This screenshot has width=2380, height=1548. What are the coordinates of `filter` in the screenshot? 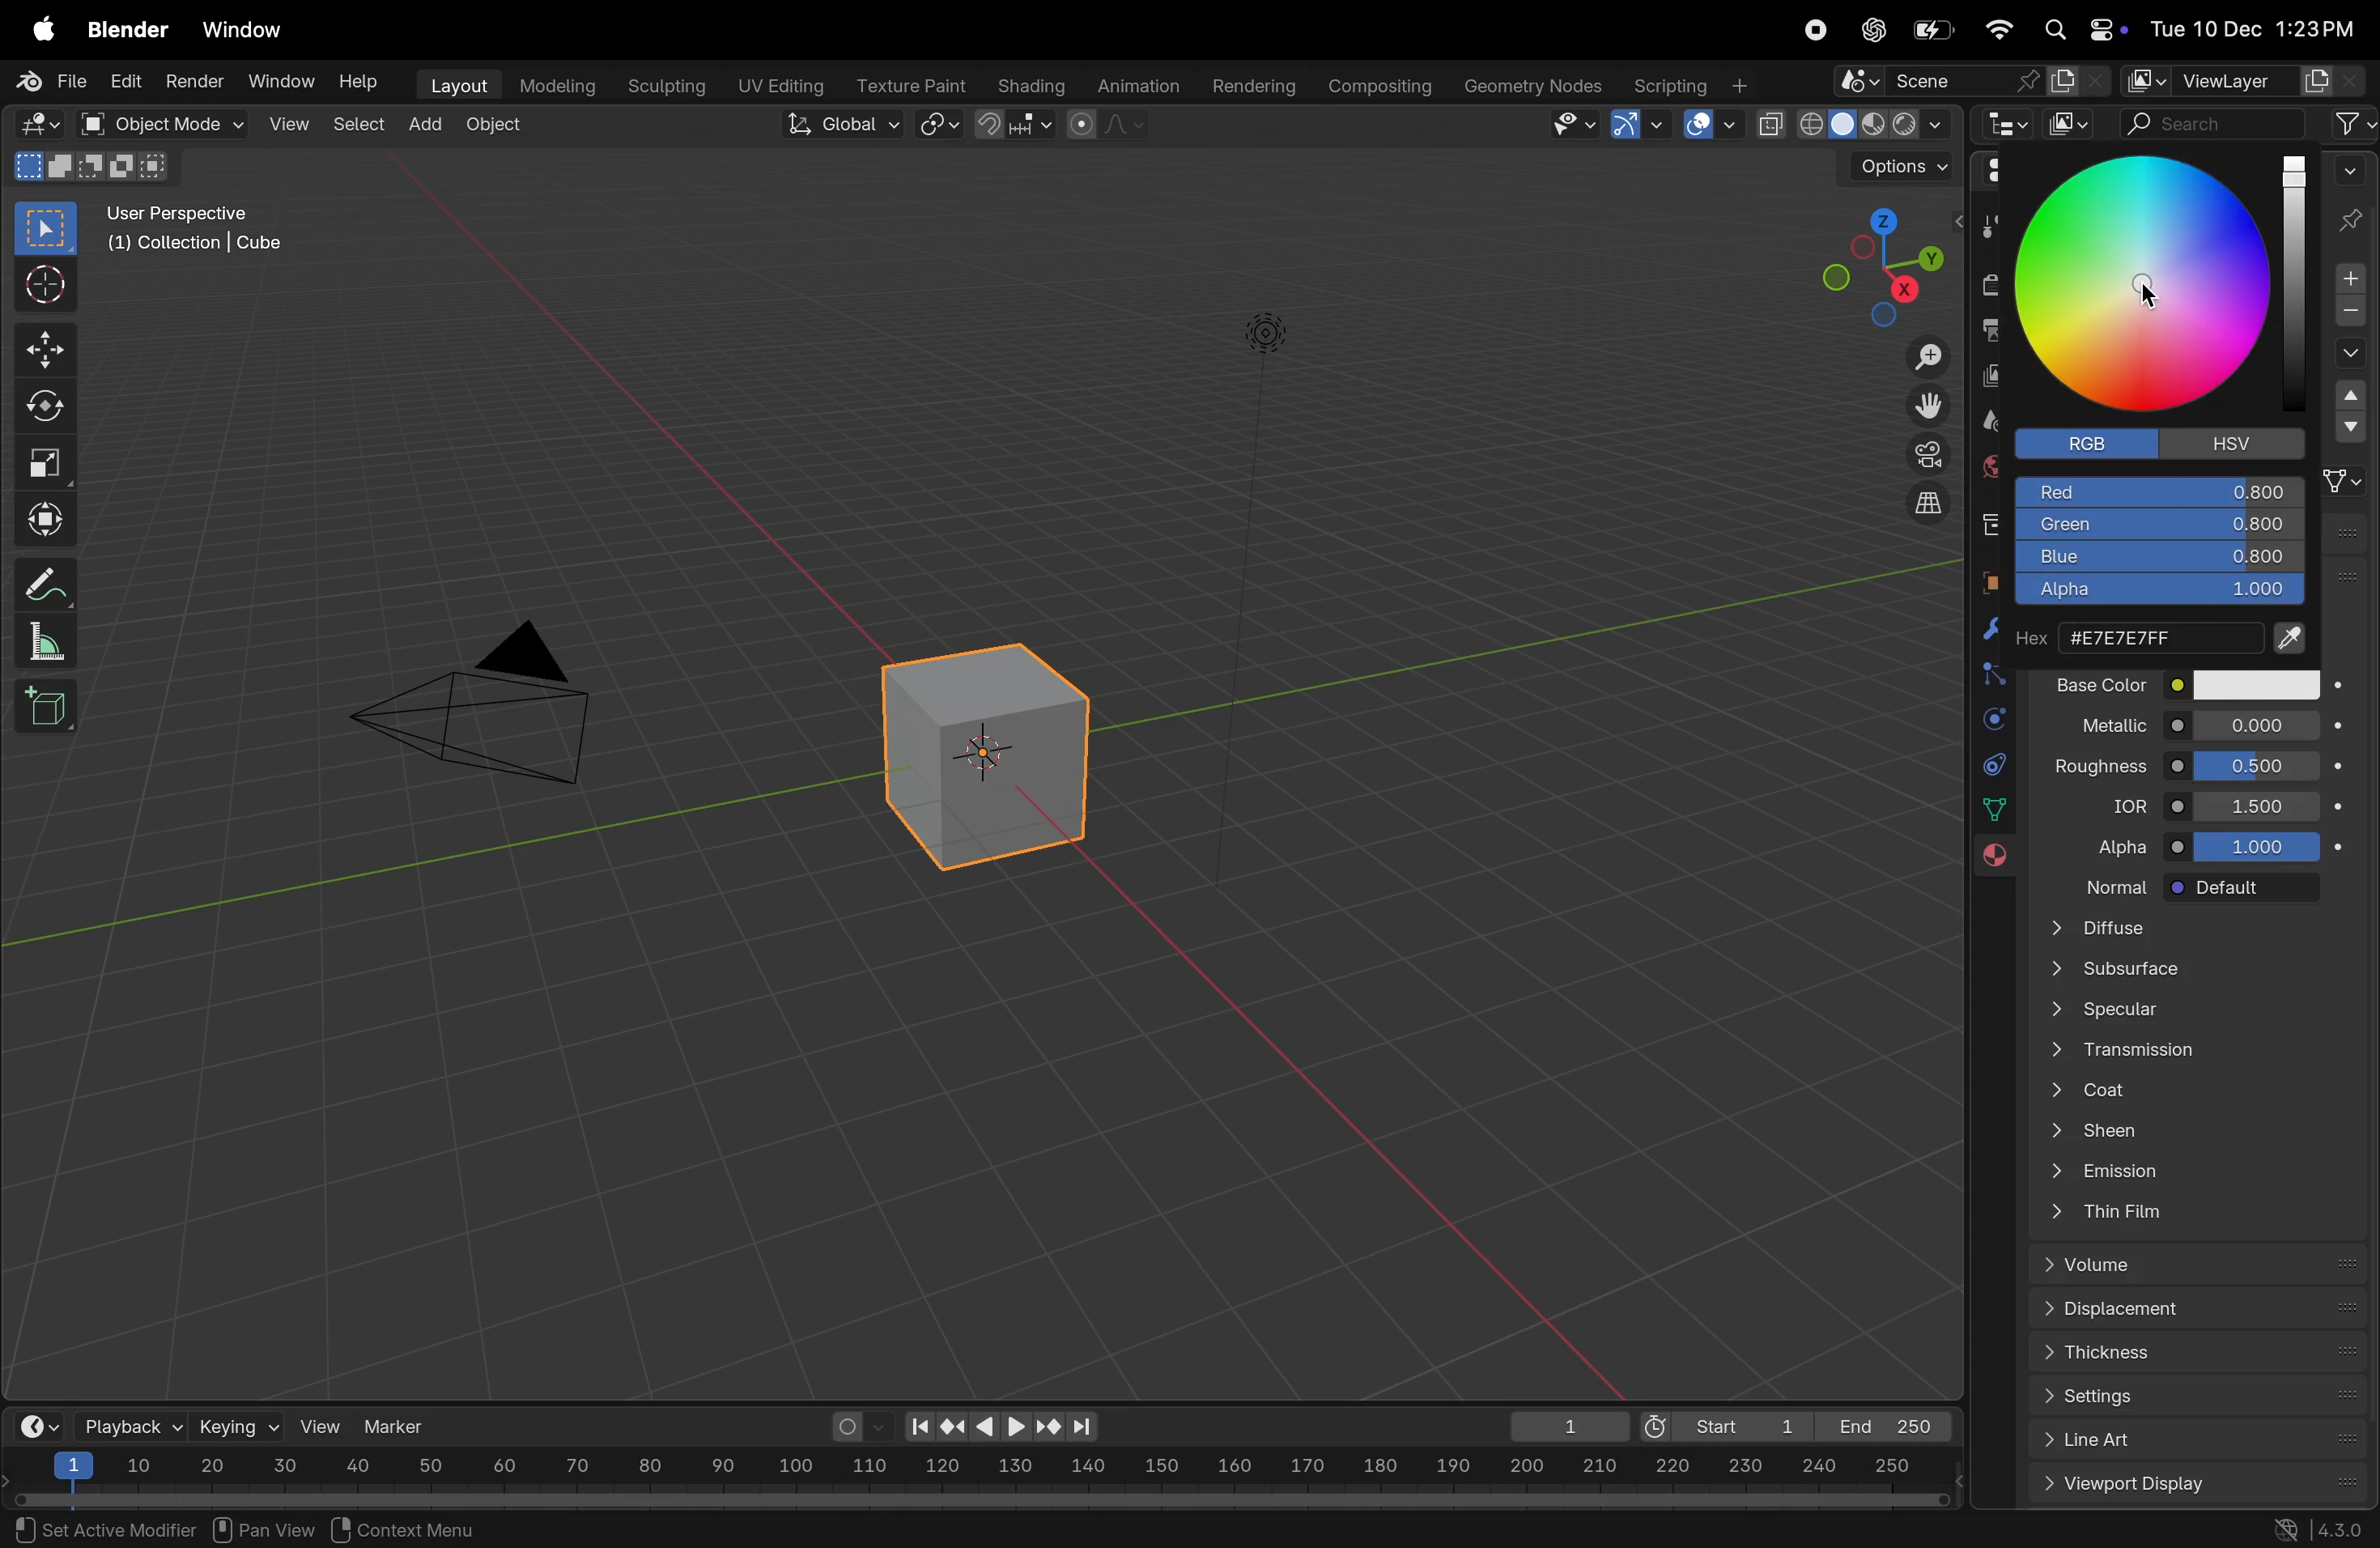 It's located at (2353, 123).